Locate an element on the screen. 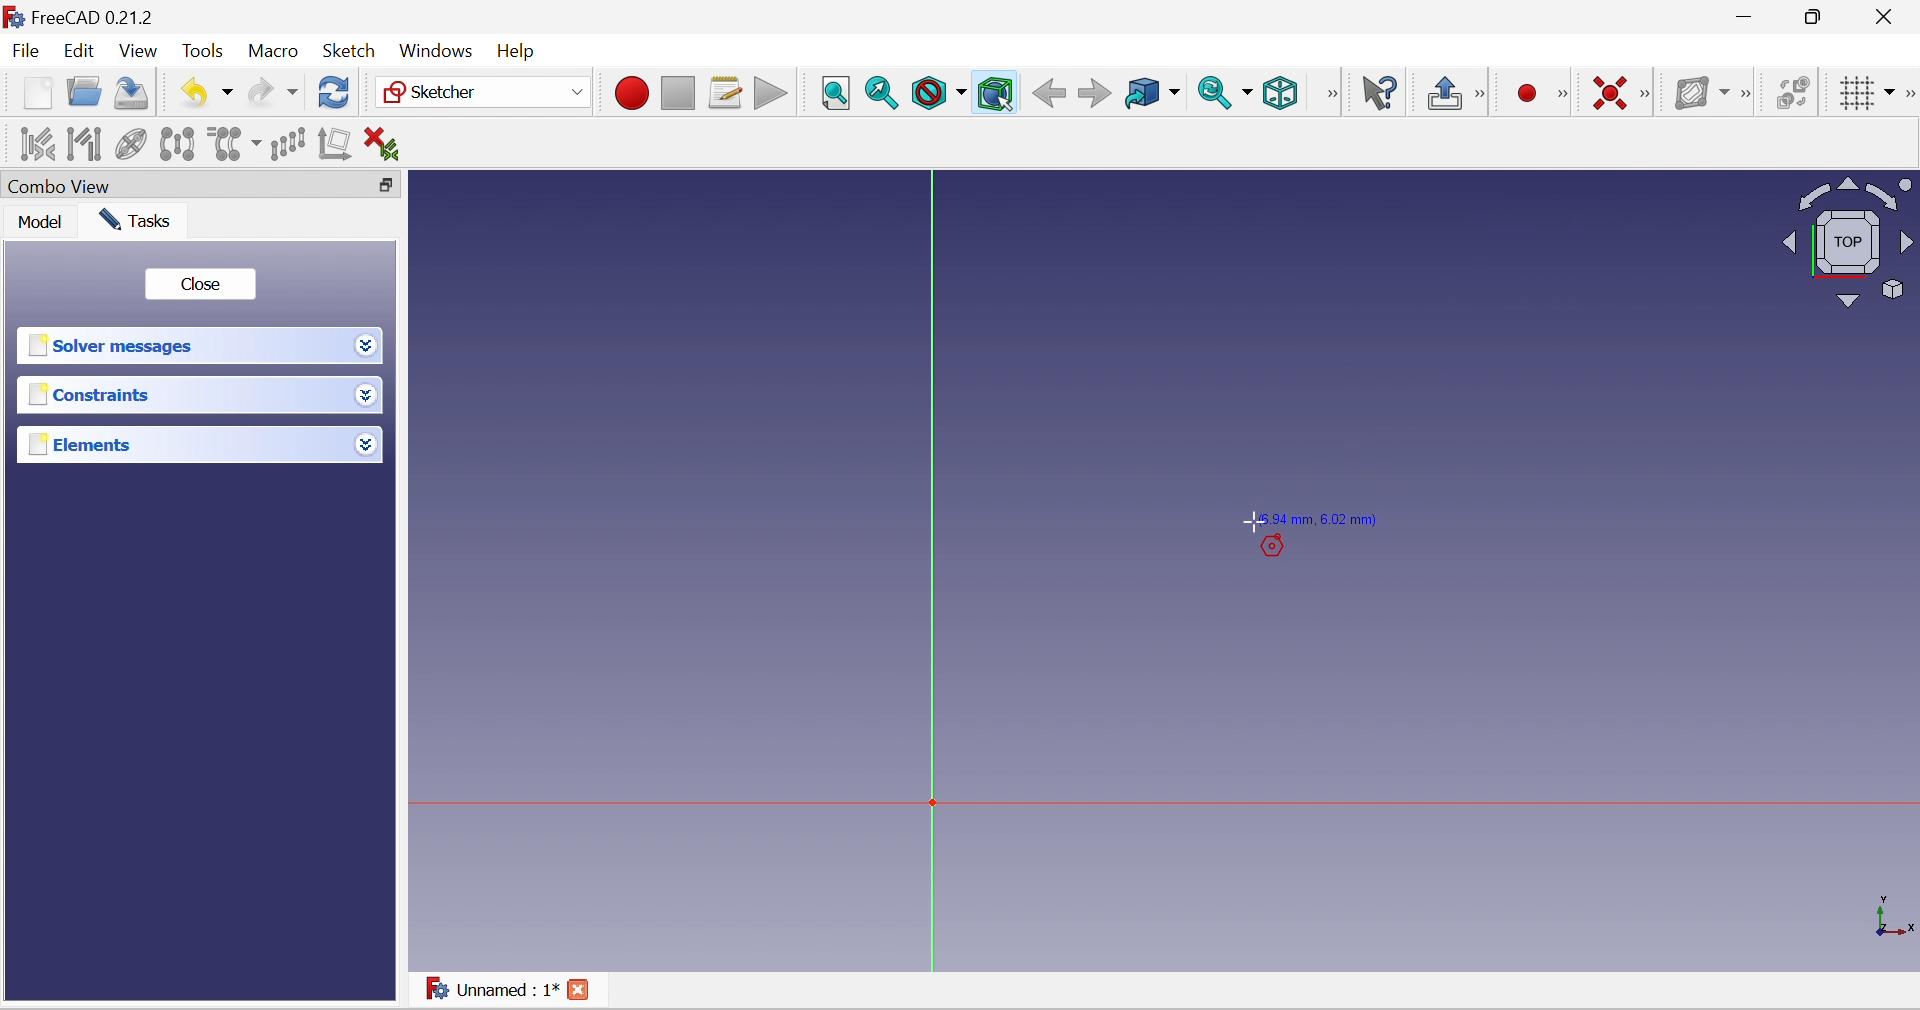 The height and width of the screenshot is (1010, 1920). Solver messages is located at coordinates (181, 346).